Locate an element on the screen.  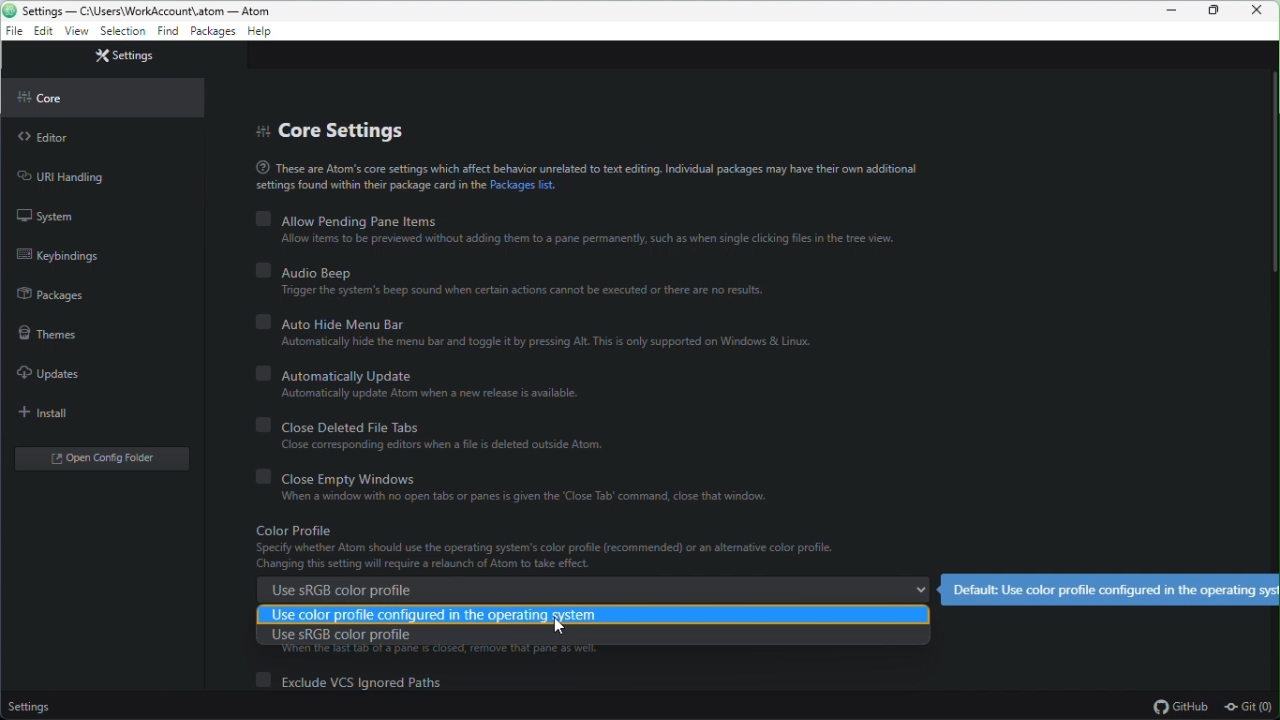
file is located at coordinates (12, 33).